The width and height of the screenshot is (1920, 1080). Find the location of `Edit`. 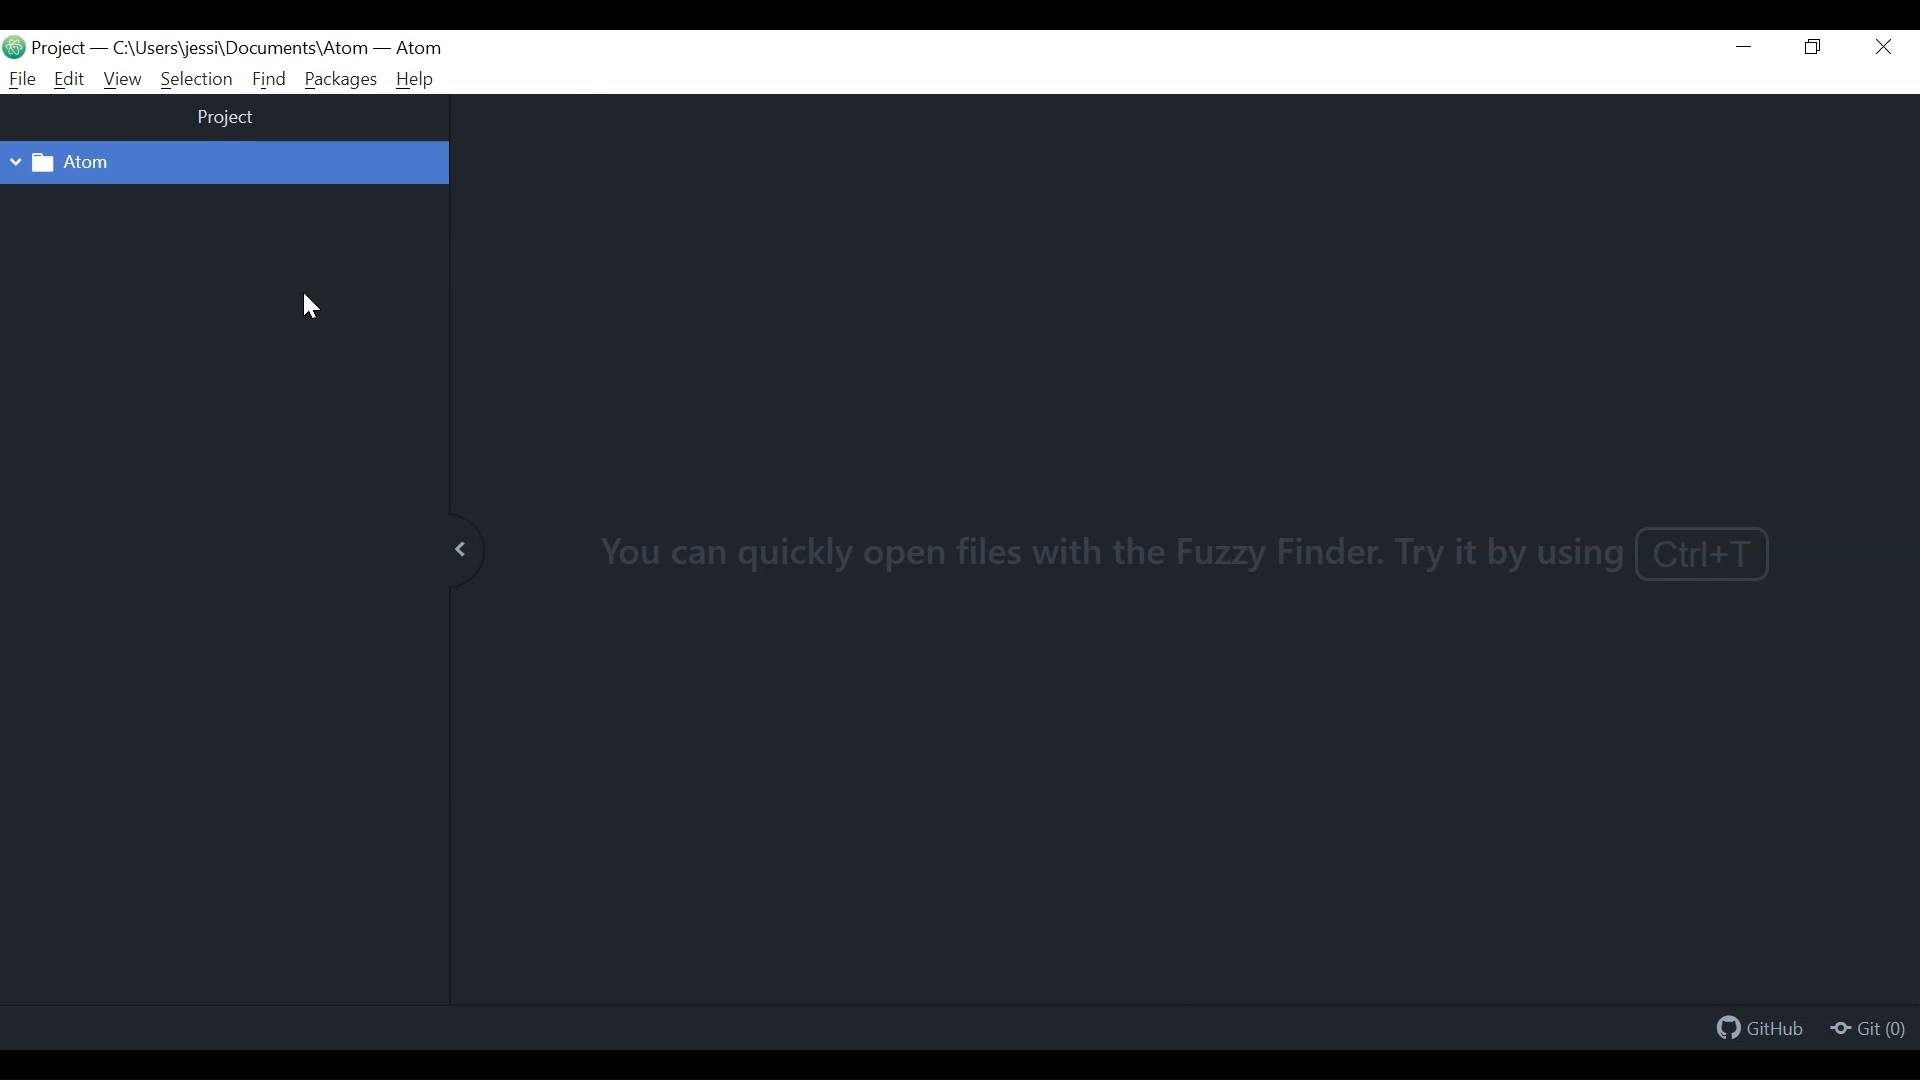

Edit is located at coordinates (70, 79).